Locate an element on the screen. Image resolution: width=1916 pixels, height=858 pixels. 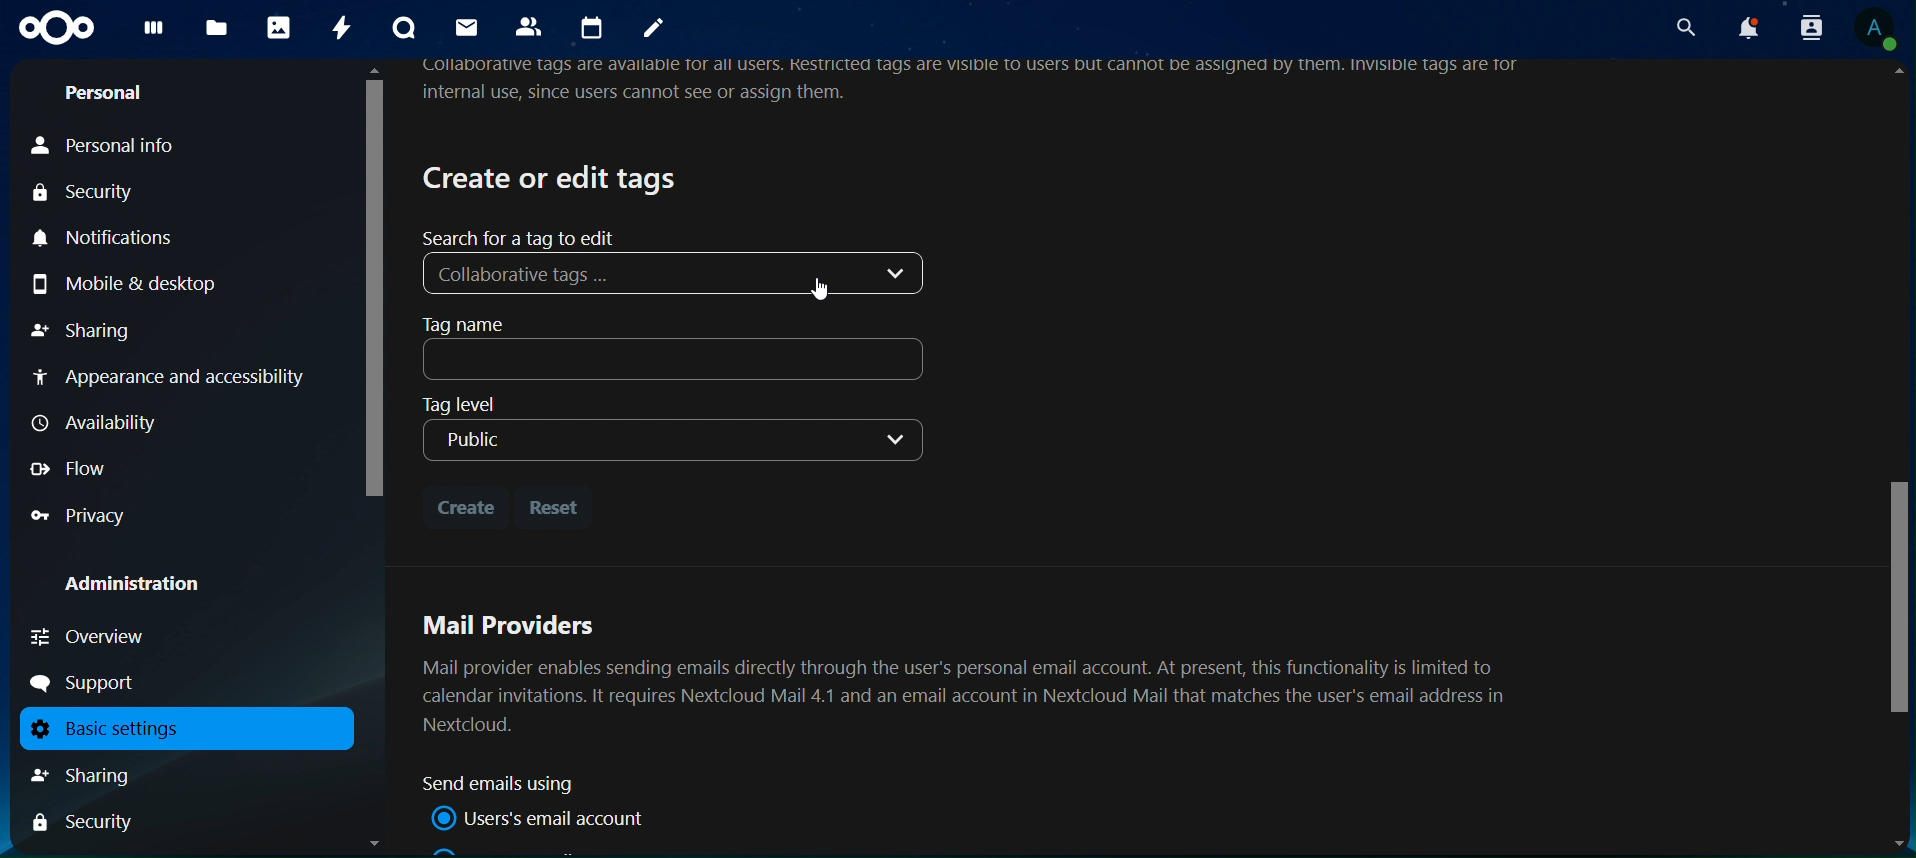
personal is located at coordinates (105, 96).